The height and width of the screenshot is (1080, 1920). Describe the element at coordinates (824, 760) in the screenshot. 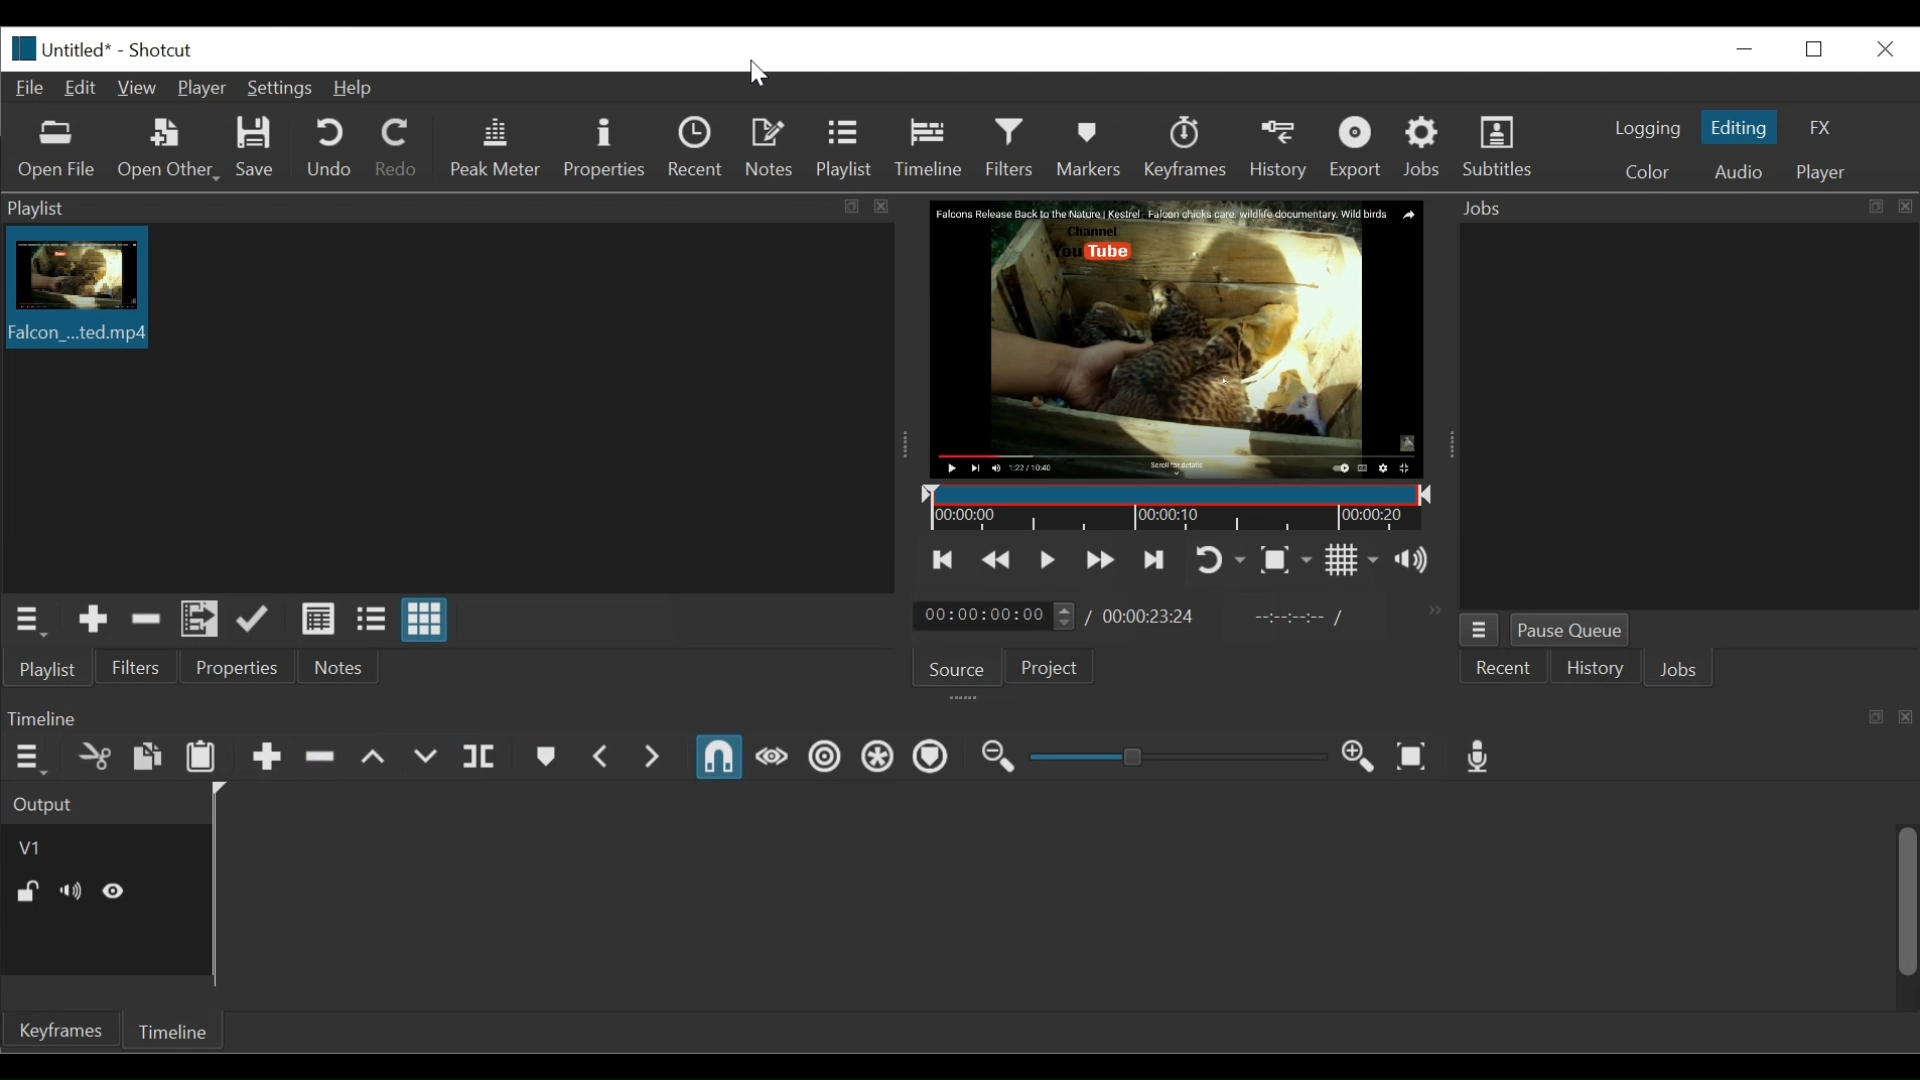

I see `Ripple` at that location.